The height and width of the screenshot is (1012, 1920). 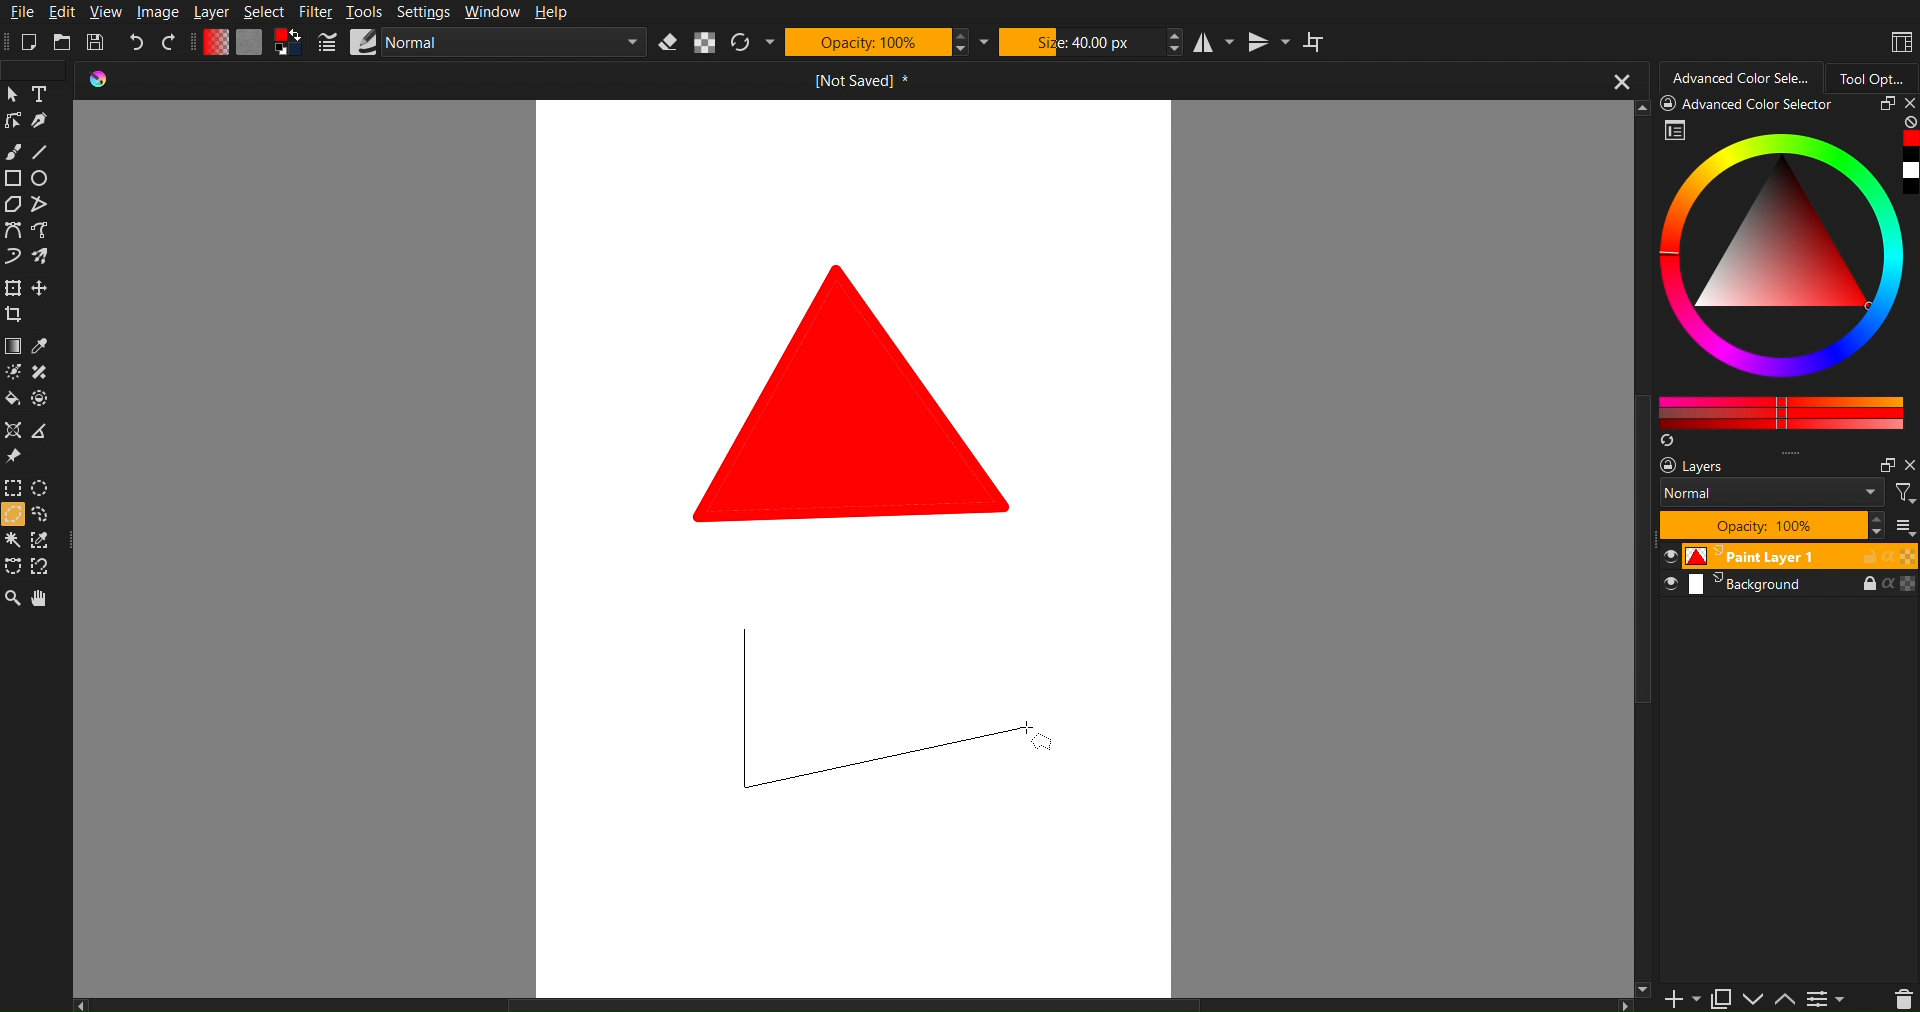 I want to click on Color Settings, so click(x=252, y=43).